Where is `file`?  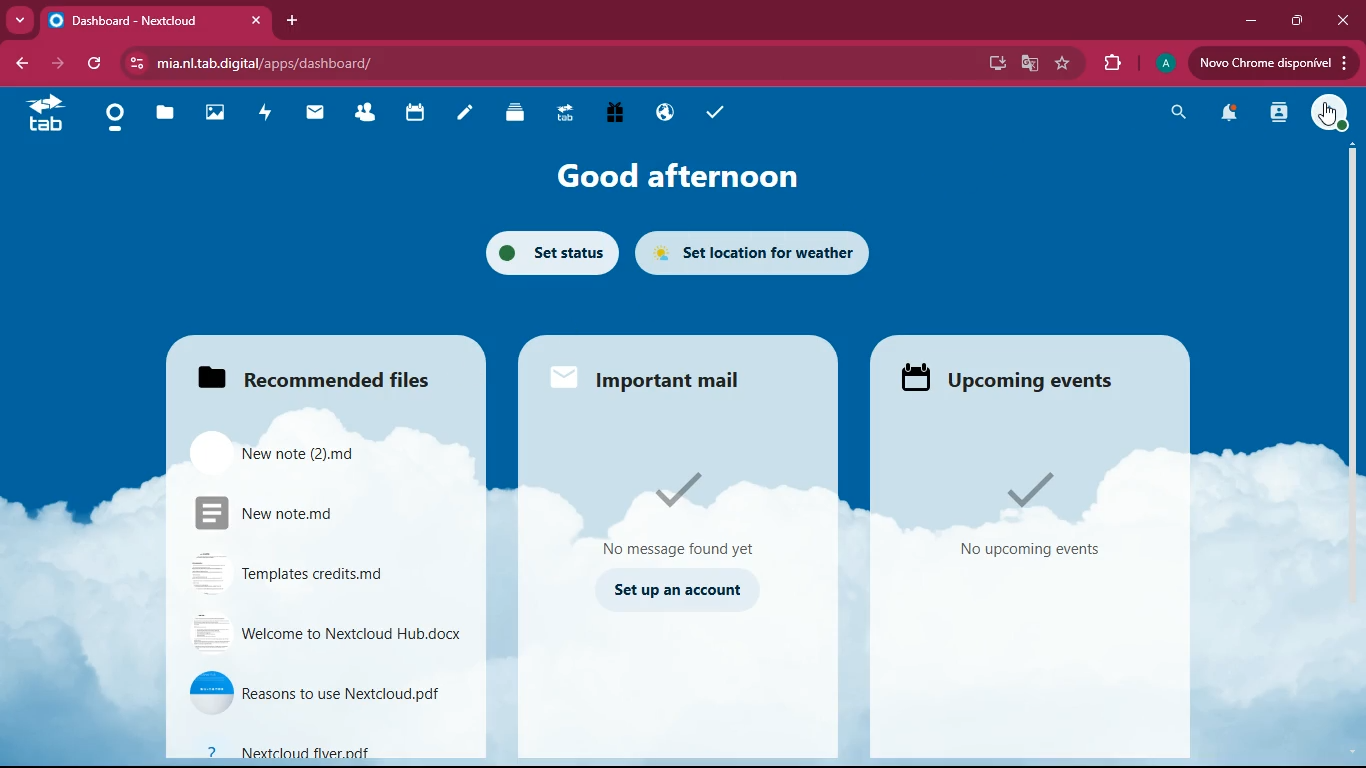 file is located at coordinates (319, 749).